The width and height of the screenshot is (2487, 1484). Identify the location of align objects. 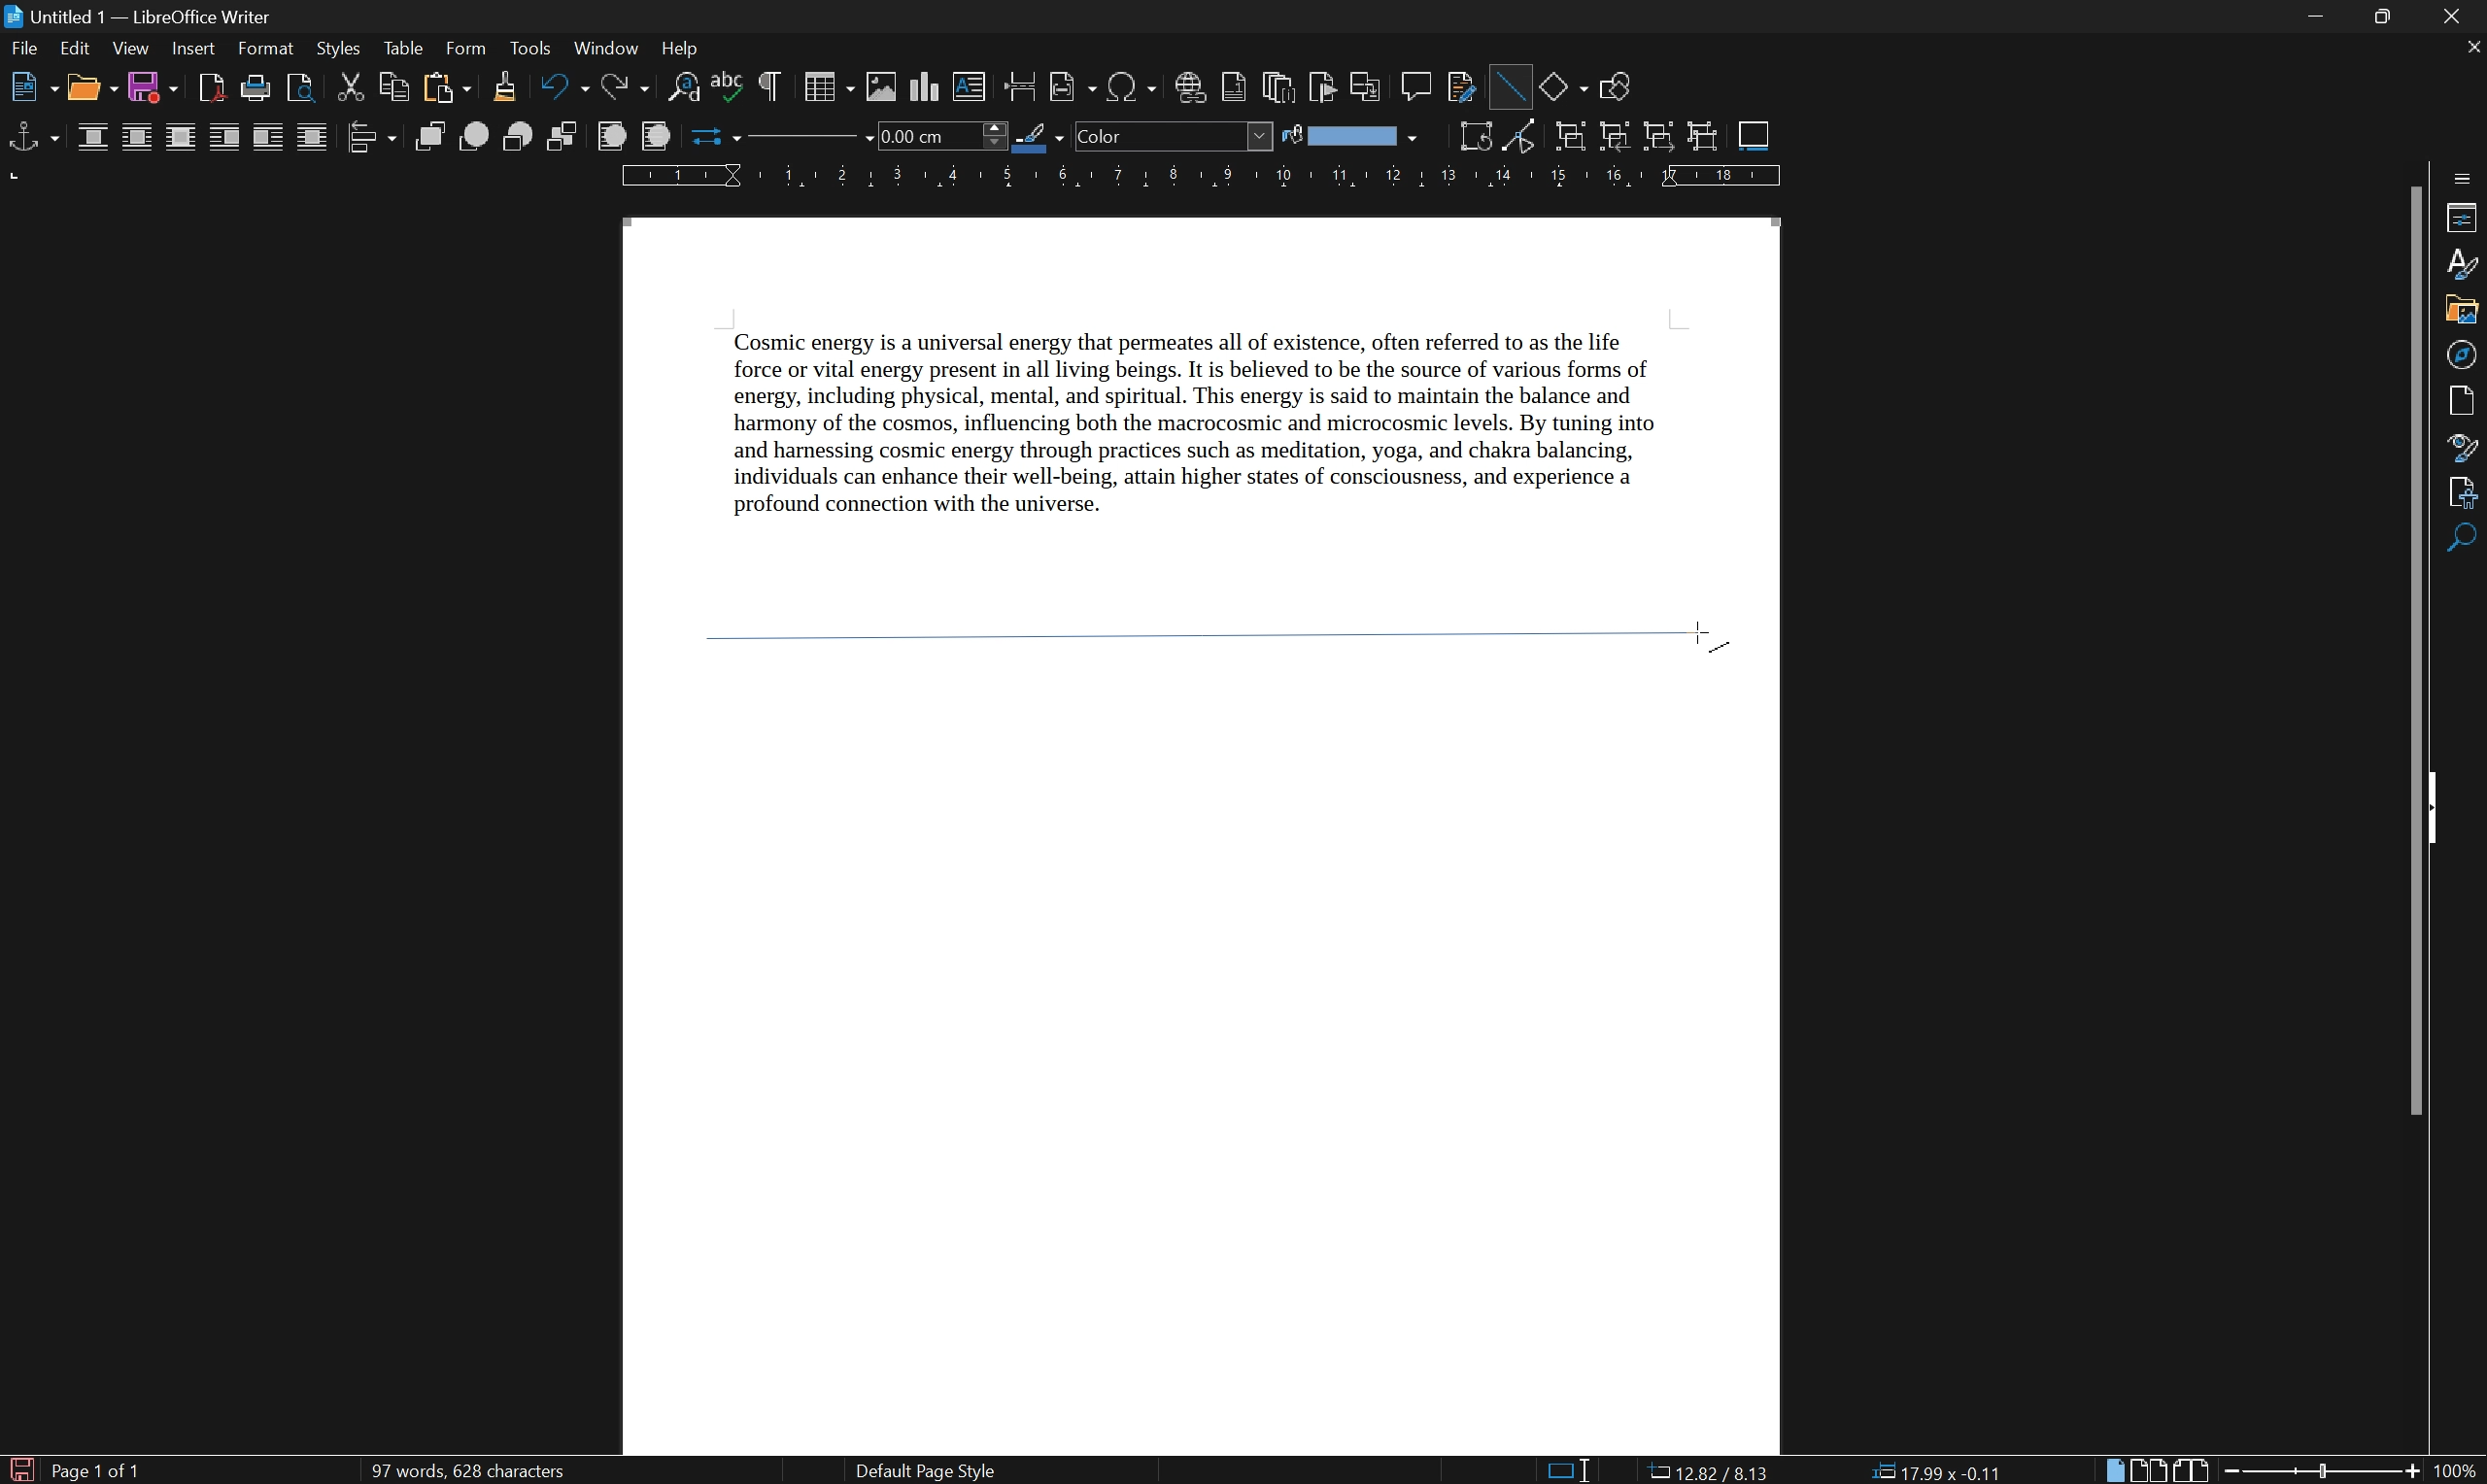
(370, 137).